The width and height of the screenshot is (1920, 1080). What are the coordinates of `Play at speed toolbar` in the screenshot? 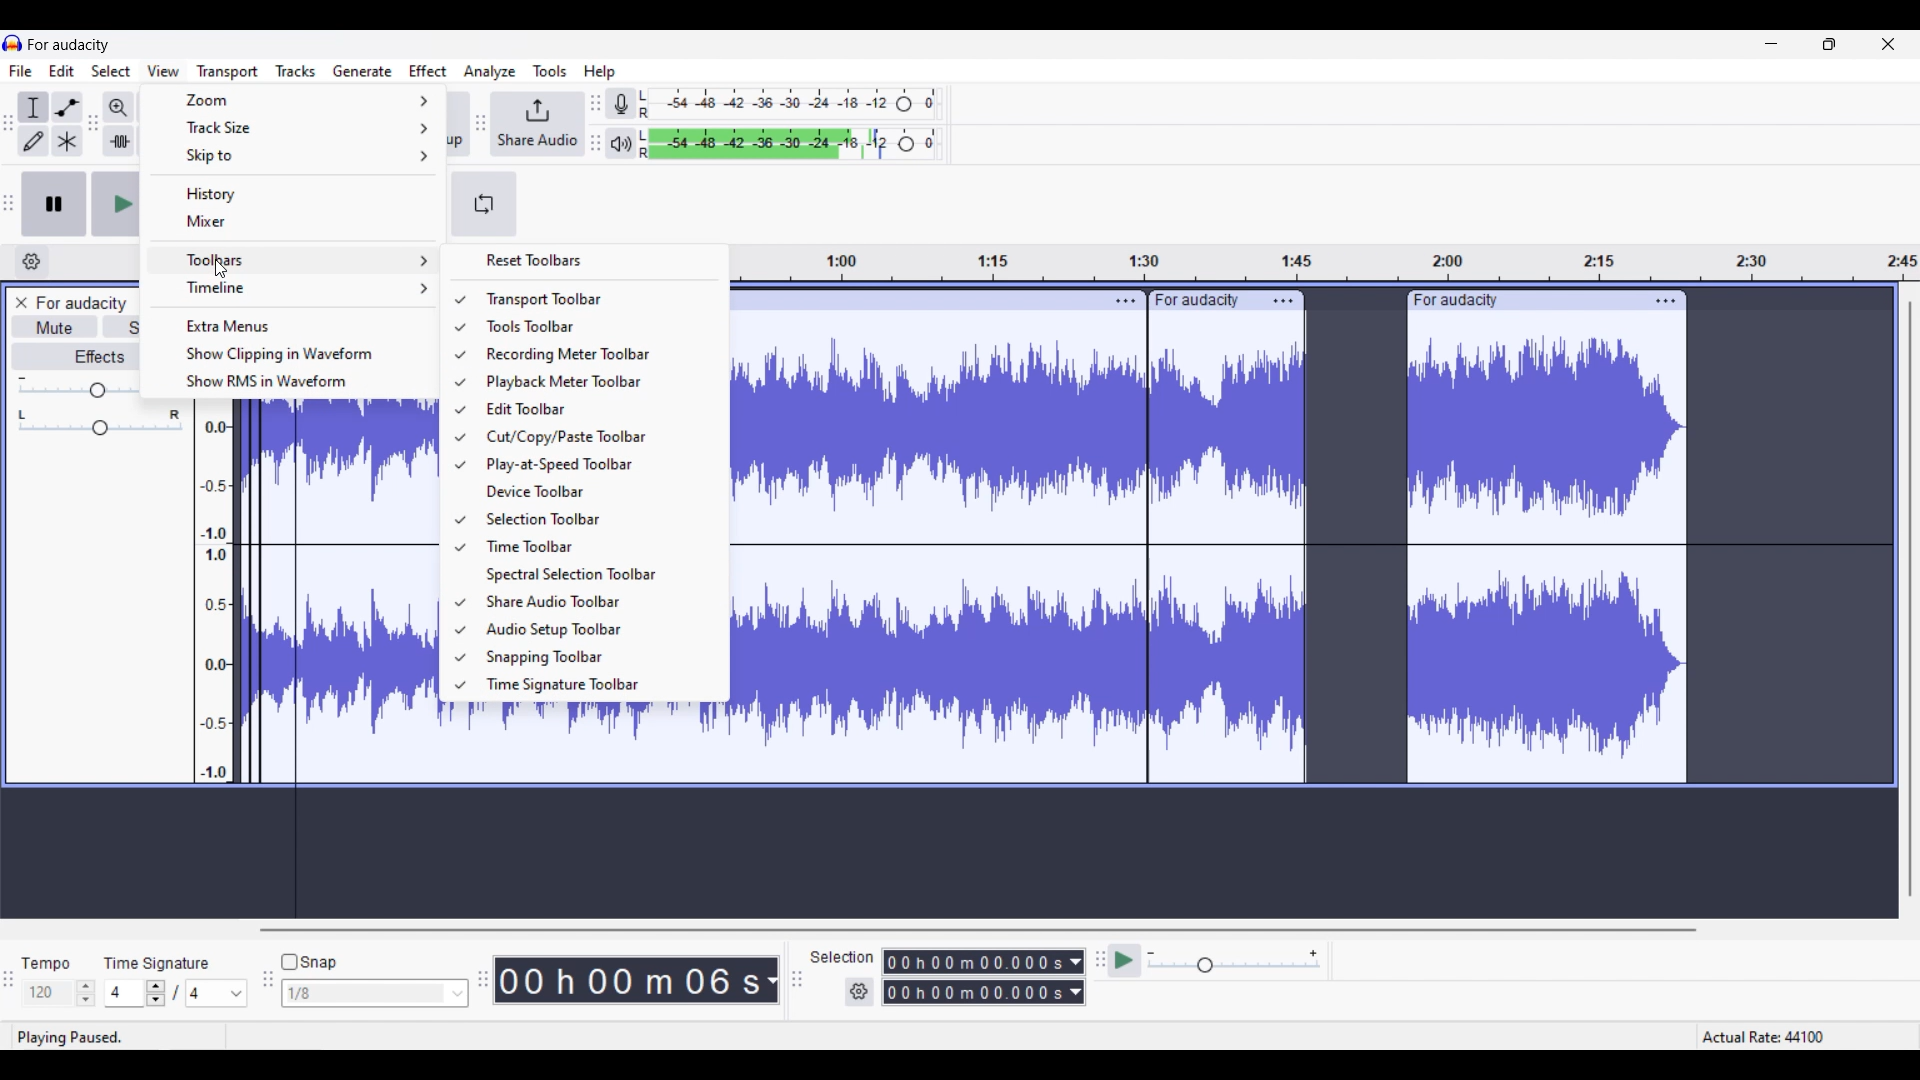 It's located at (594, 465).